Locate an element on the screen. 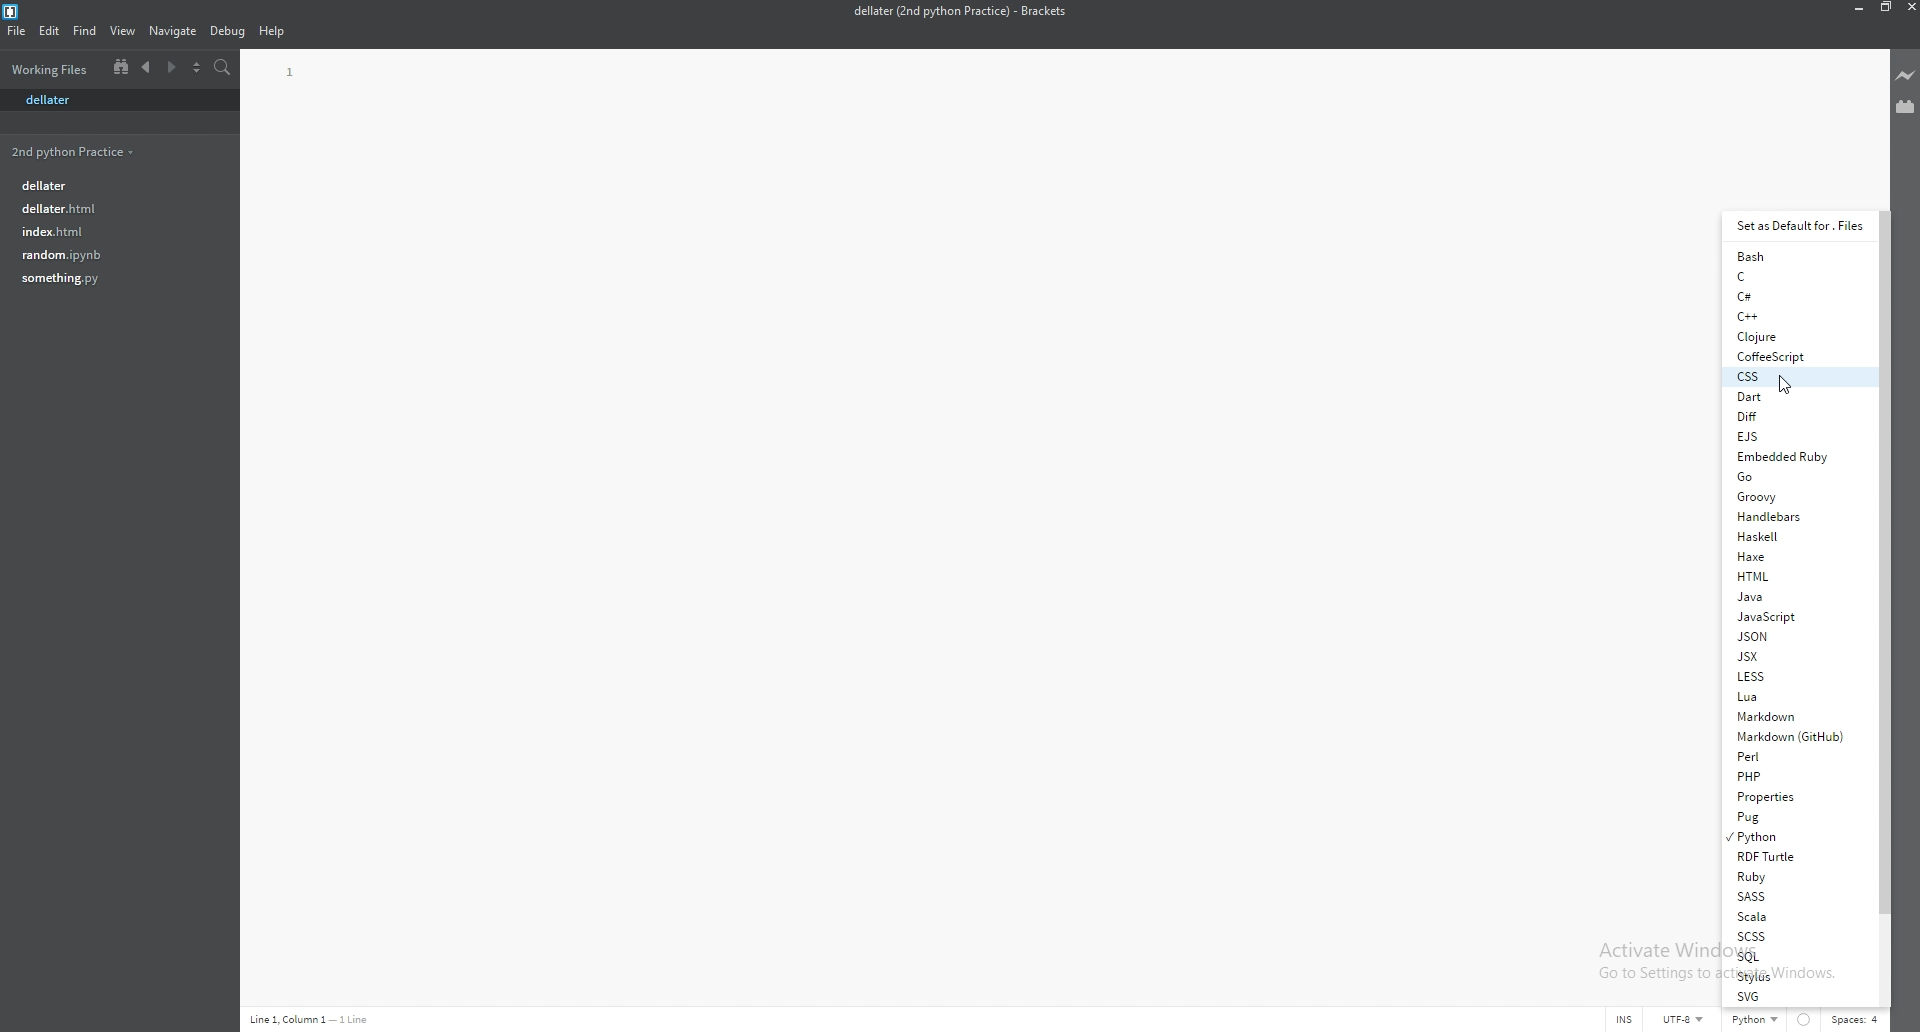 Image resolution: width=1920 pixels, height=1032 pixels. previous is located at coordinates (147, 68).